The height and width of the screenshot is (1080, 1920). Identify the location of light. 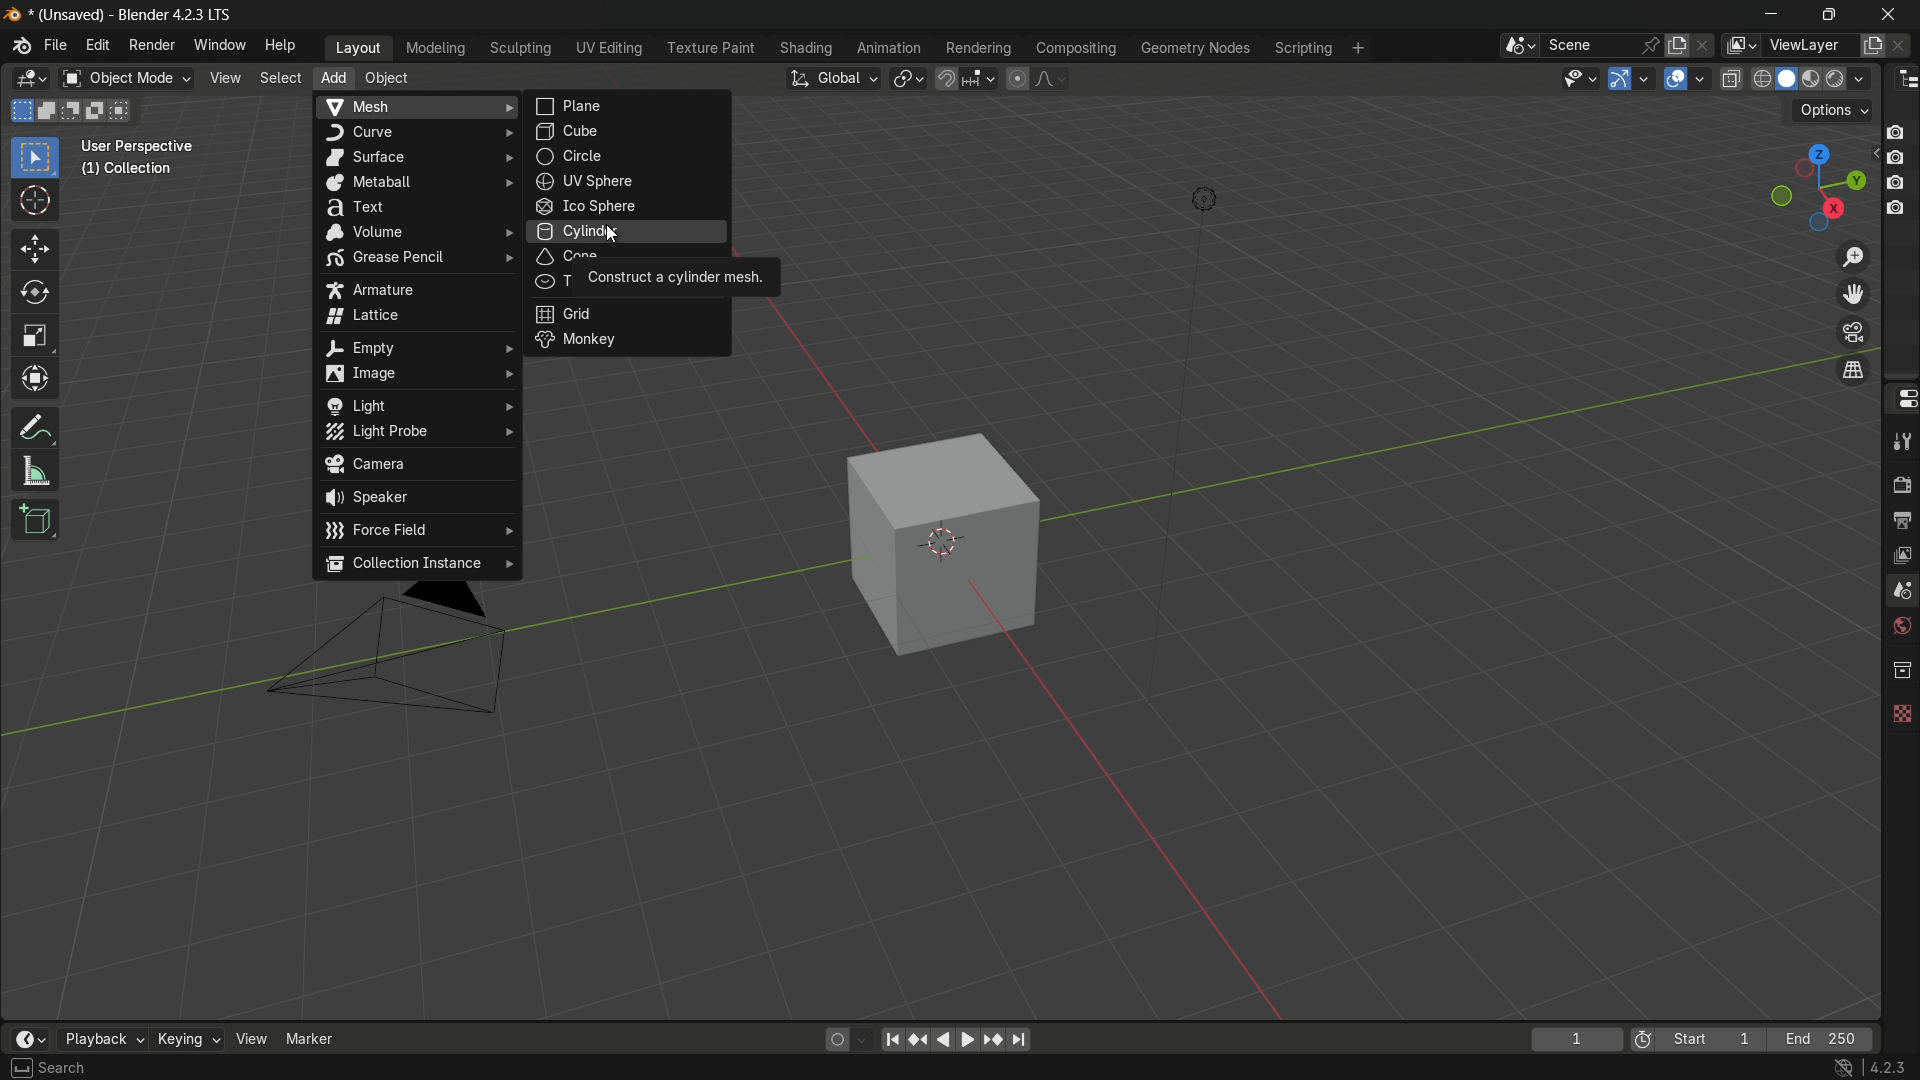
(1197, 203).